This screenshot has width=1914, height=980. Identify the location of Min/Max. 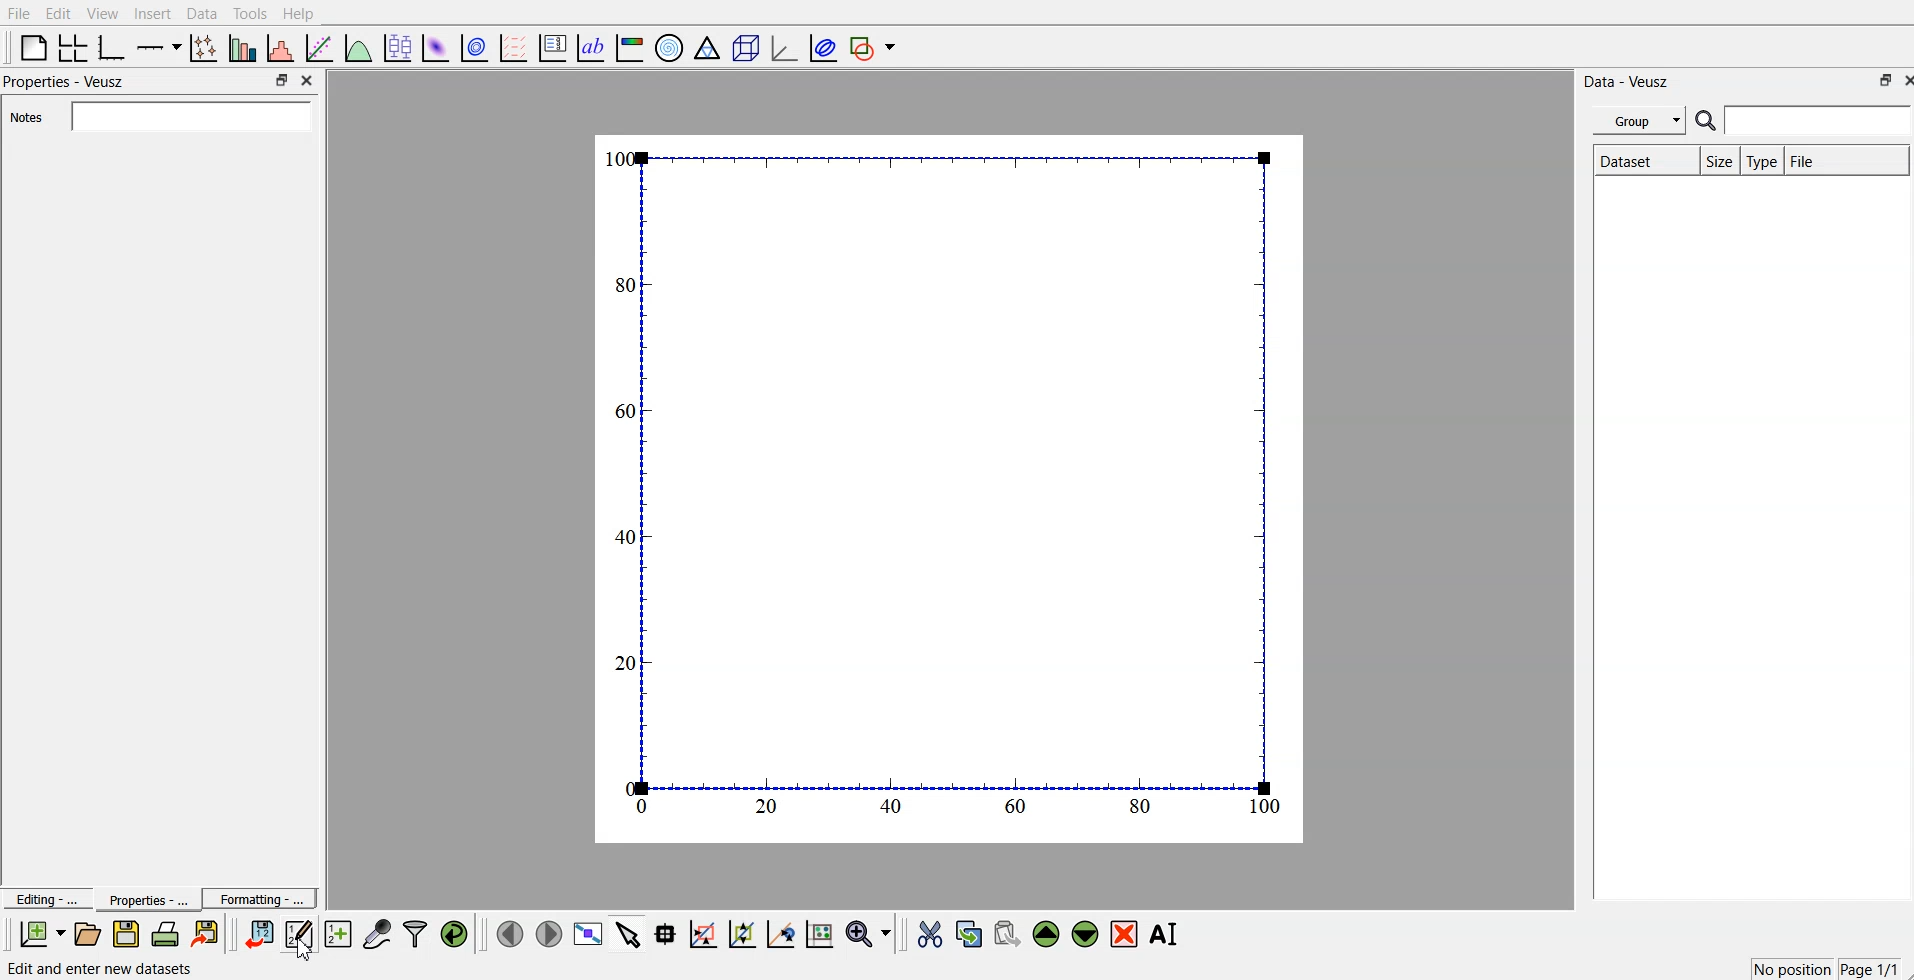
(282, 80).